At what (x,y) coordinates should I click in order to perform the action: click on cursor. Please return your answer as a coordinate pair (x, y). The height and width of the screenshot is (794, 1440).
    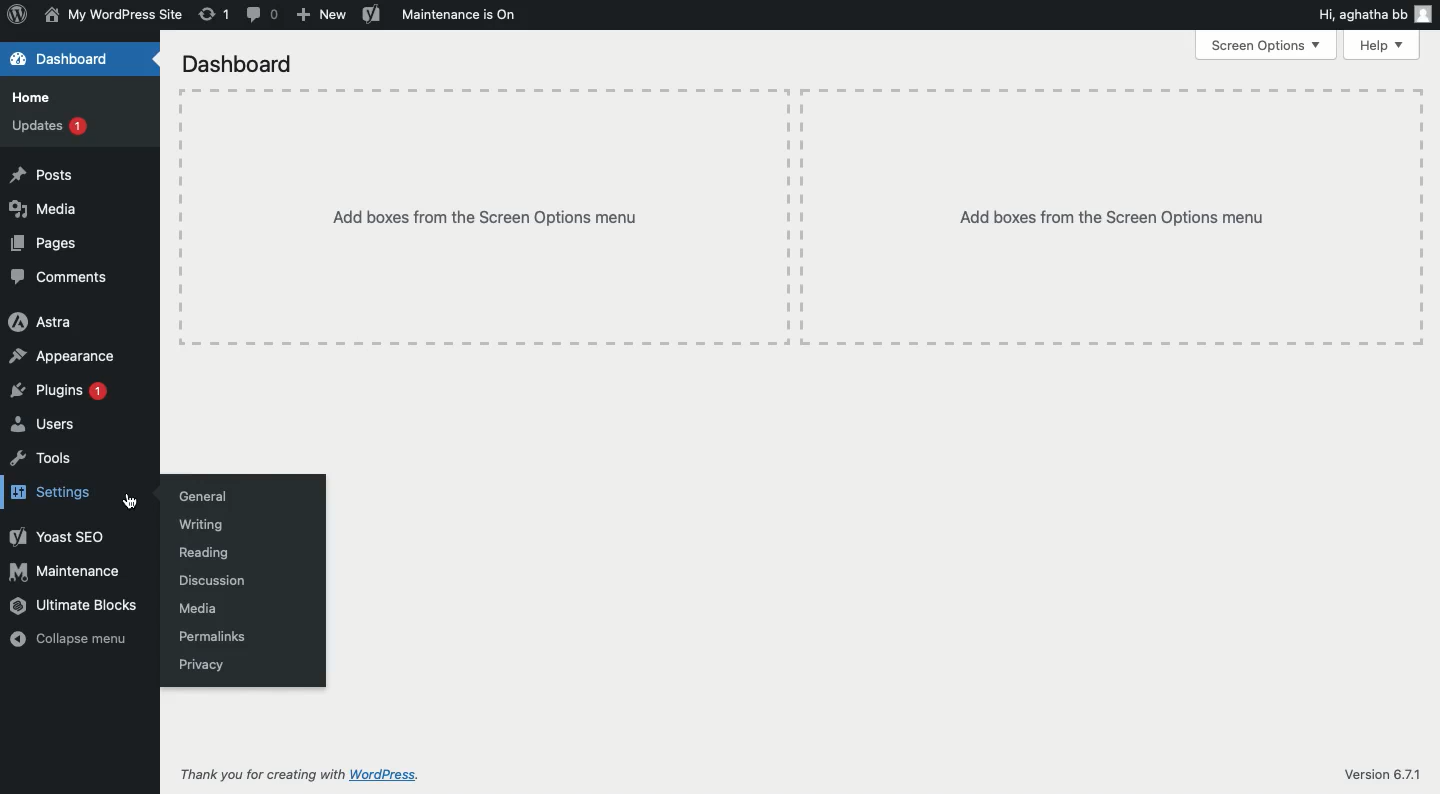
    Looking at the image, I should click on (133, 502).